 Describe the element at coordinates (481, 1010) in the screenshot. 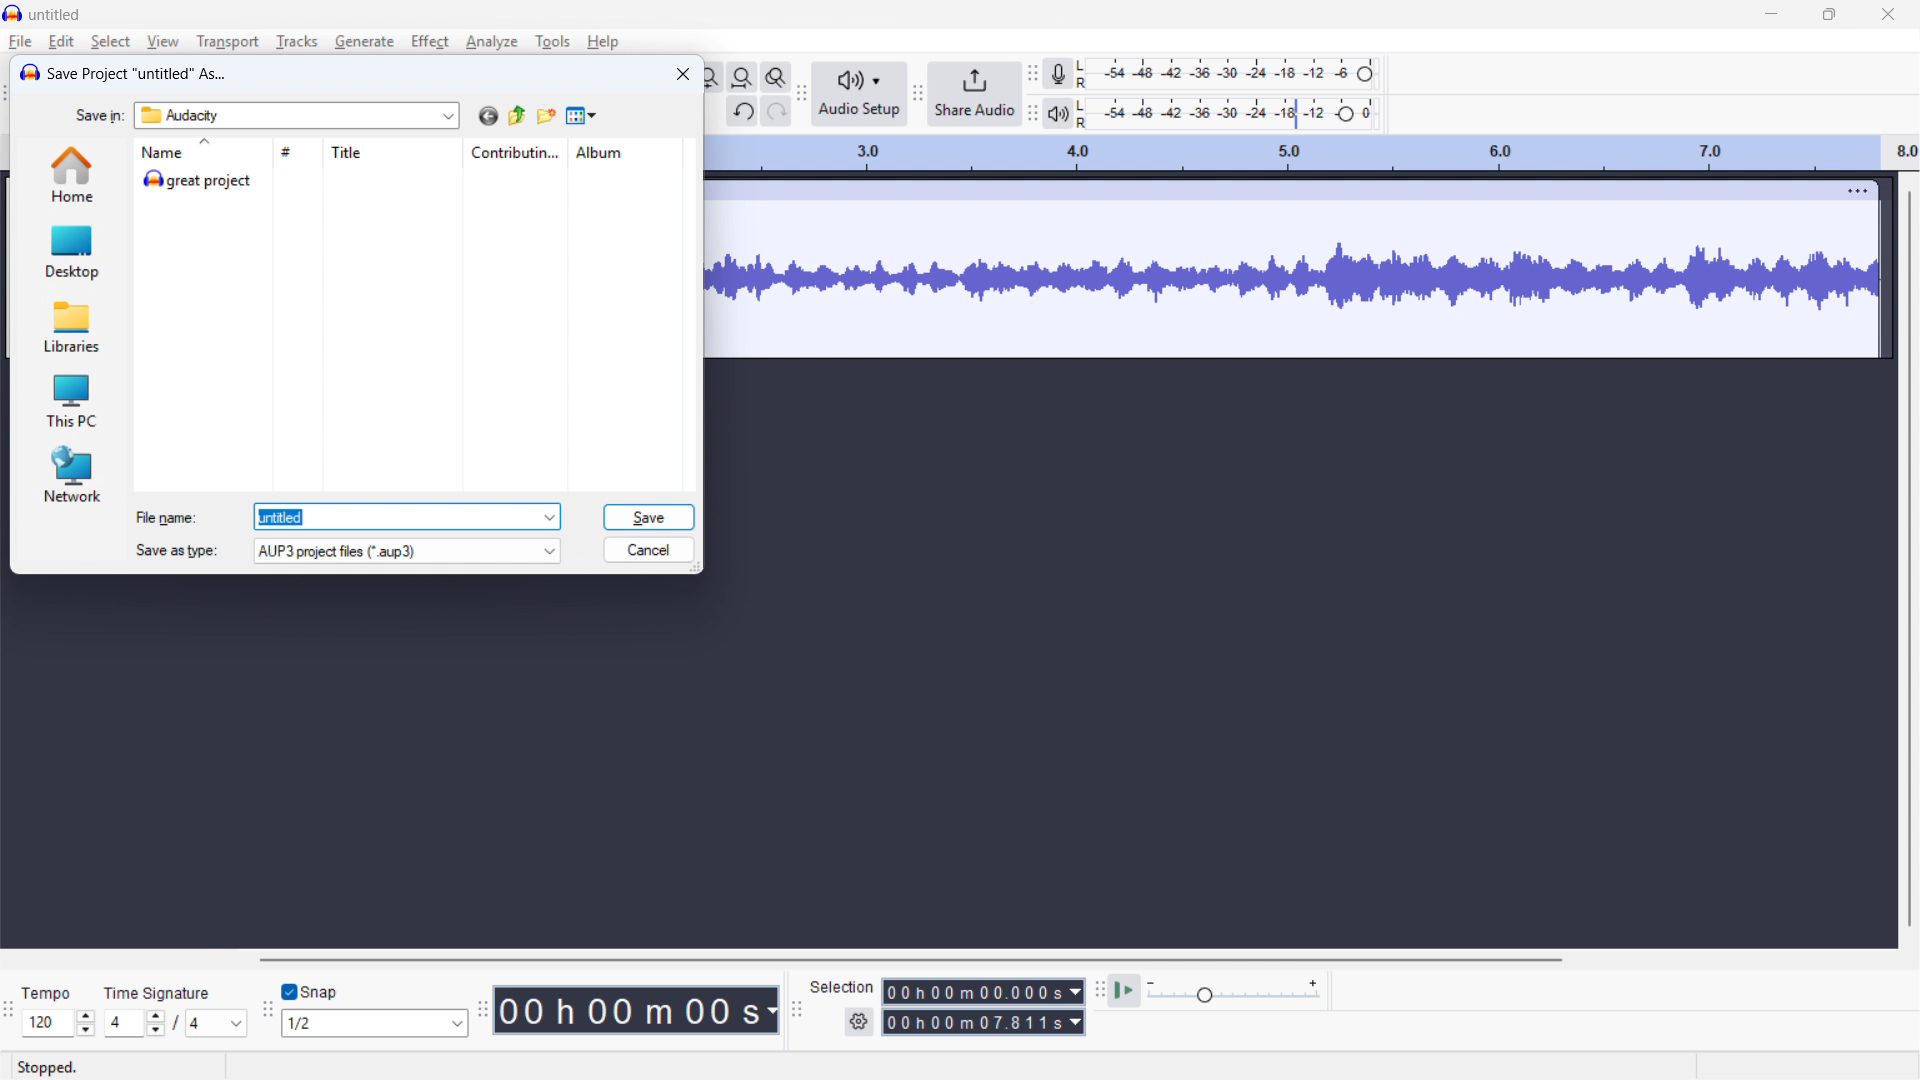

I see `time toolbar` at that location.